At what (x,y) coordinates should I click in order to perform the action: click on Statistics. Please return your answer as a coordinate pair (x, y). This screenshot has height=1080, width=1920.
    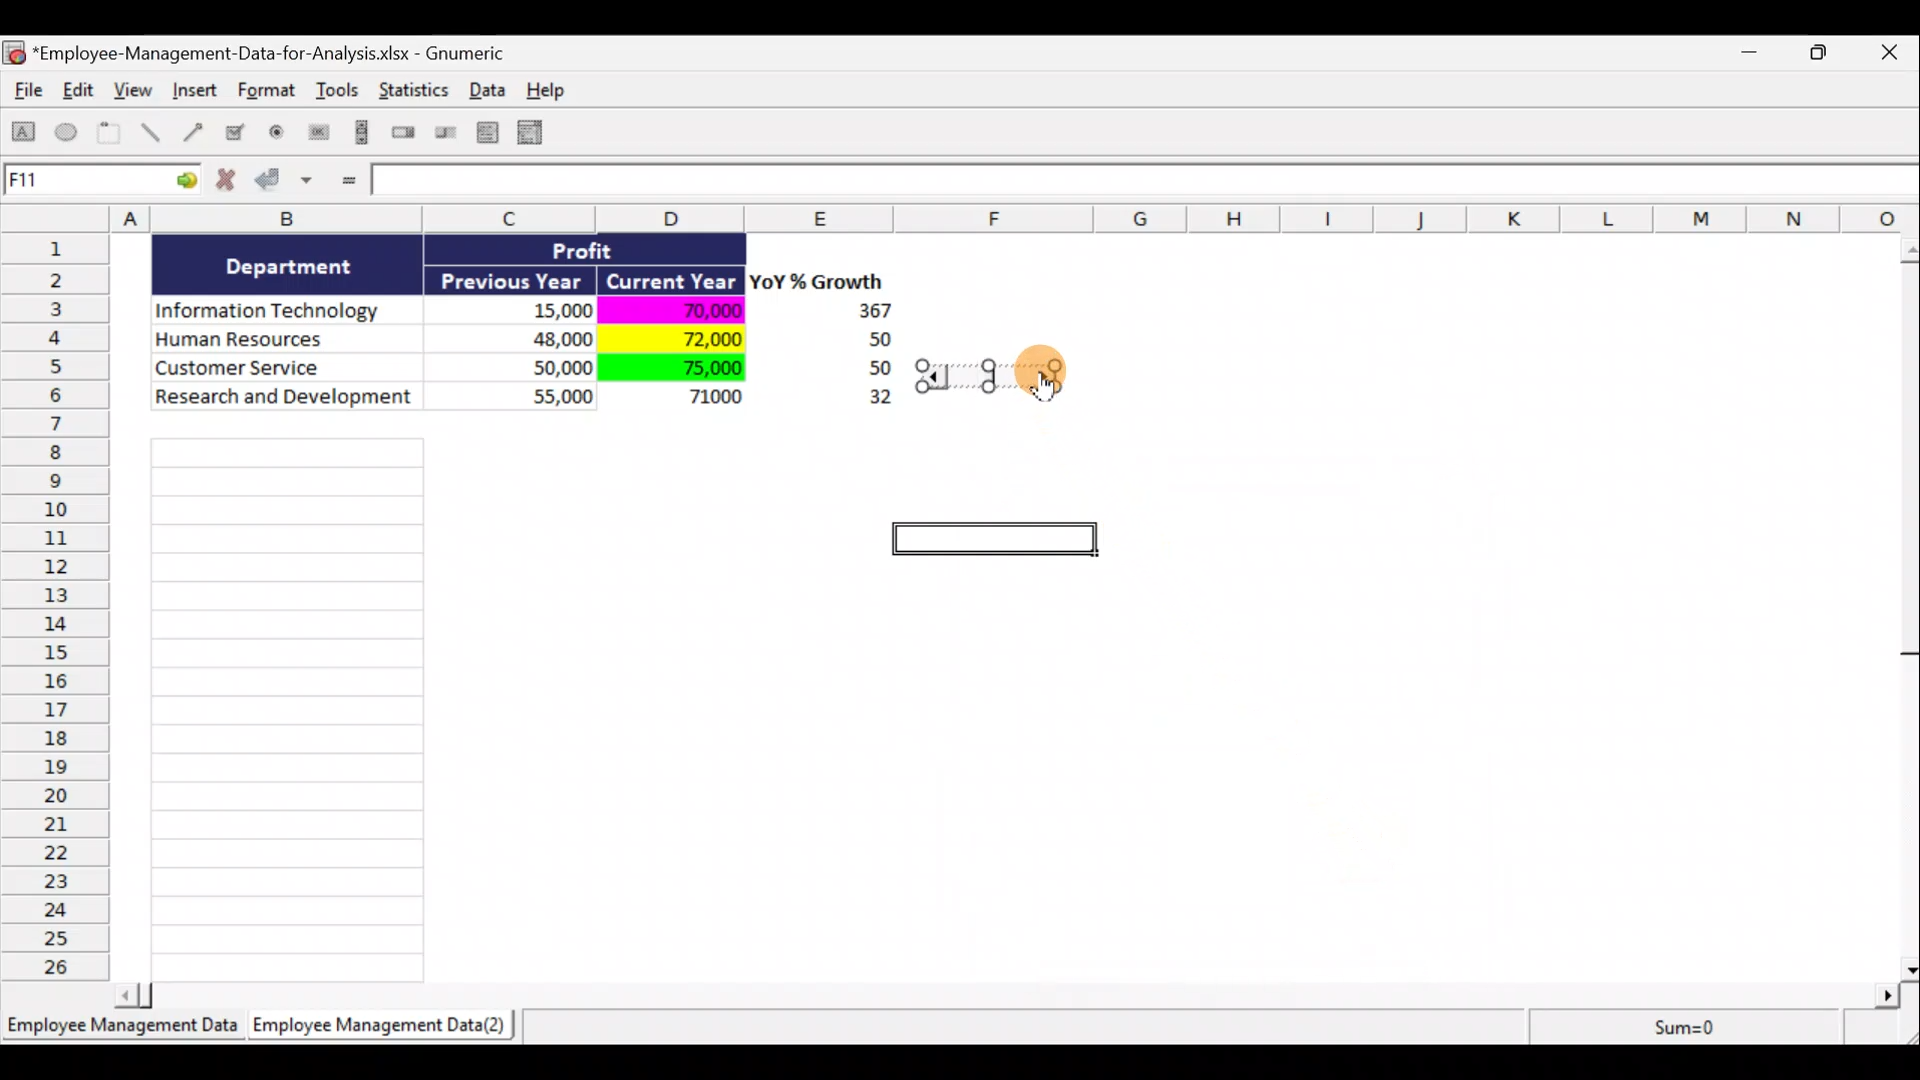
    Looking at the image, I should click on (416, 96).